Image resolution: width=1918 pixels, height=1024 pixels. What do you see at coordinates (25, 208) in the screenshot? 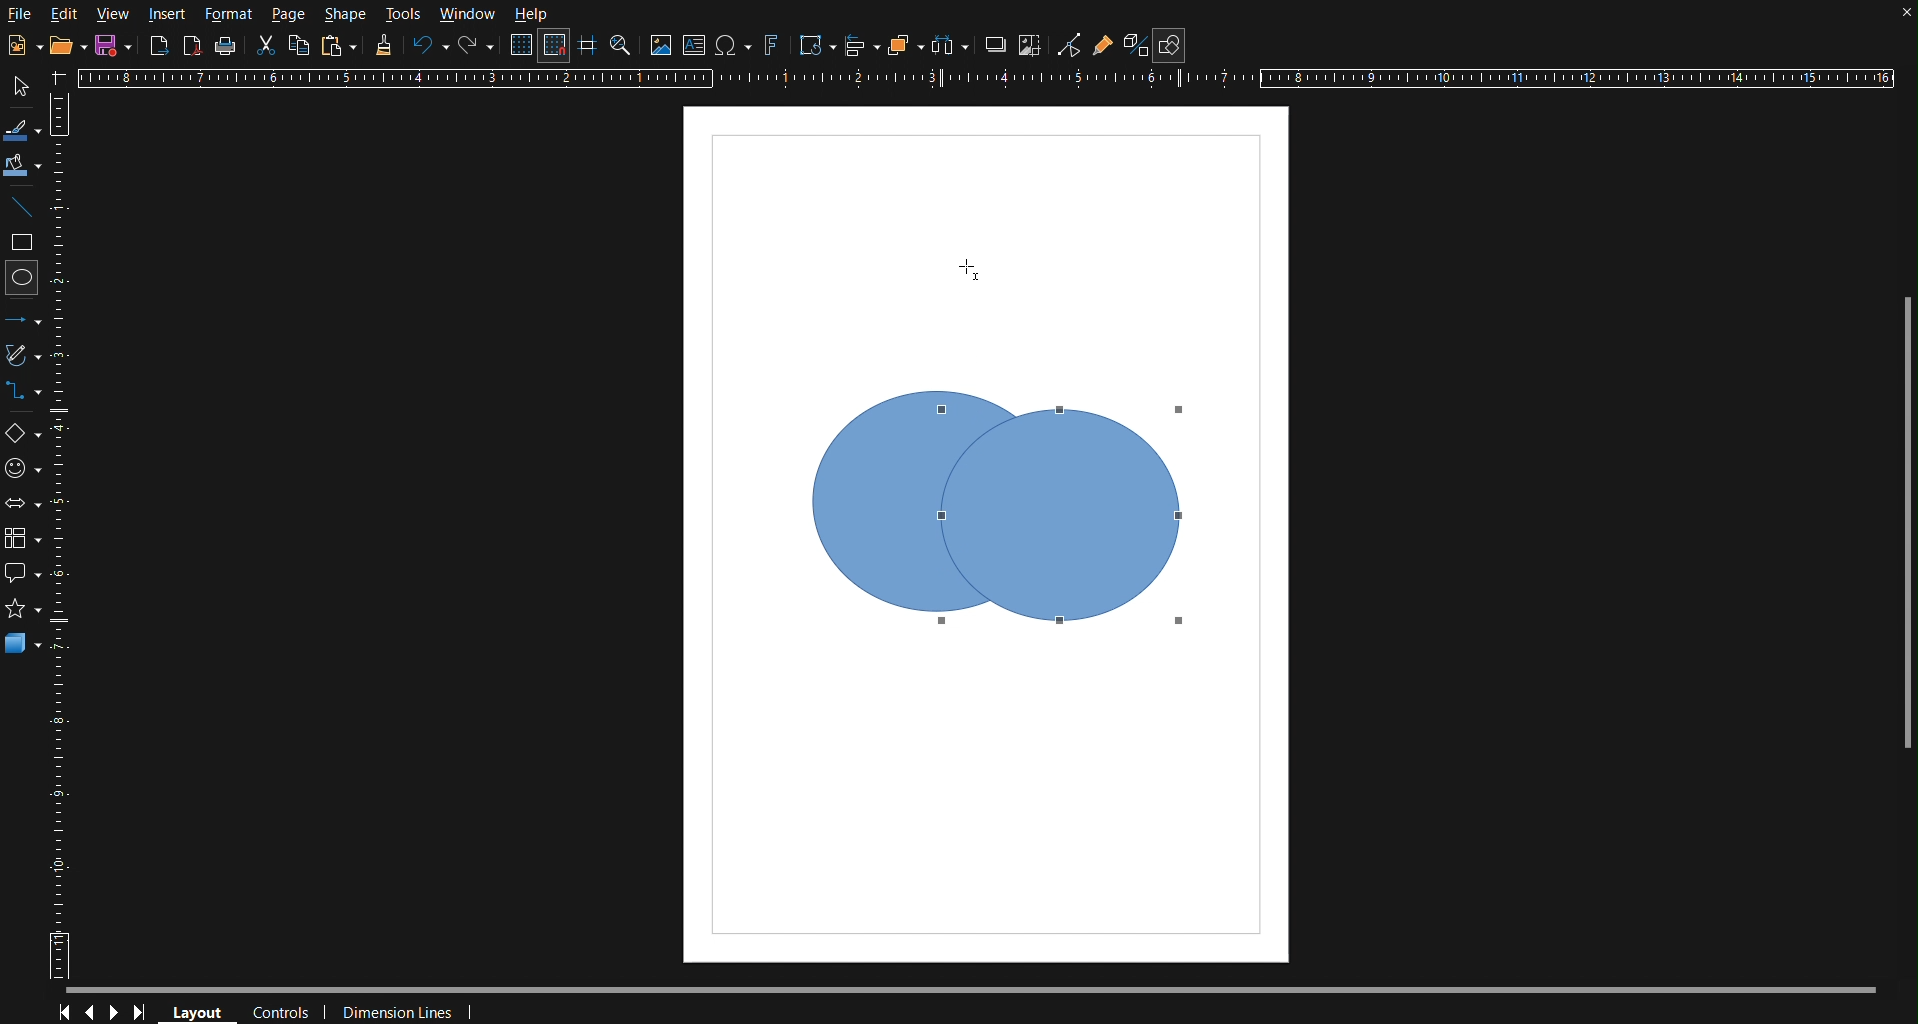
I see `Line` at bounding box center [25, 208].